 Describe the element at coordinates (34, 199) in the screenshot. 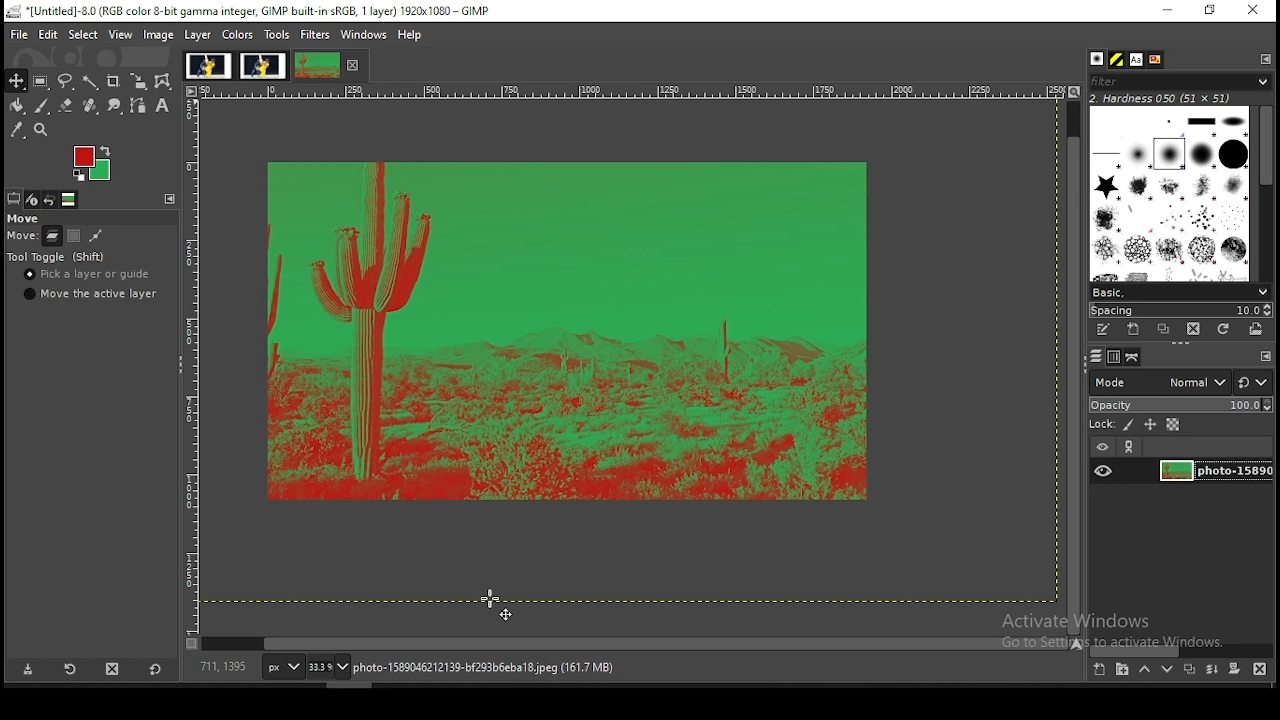

I see `device status` at that location.